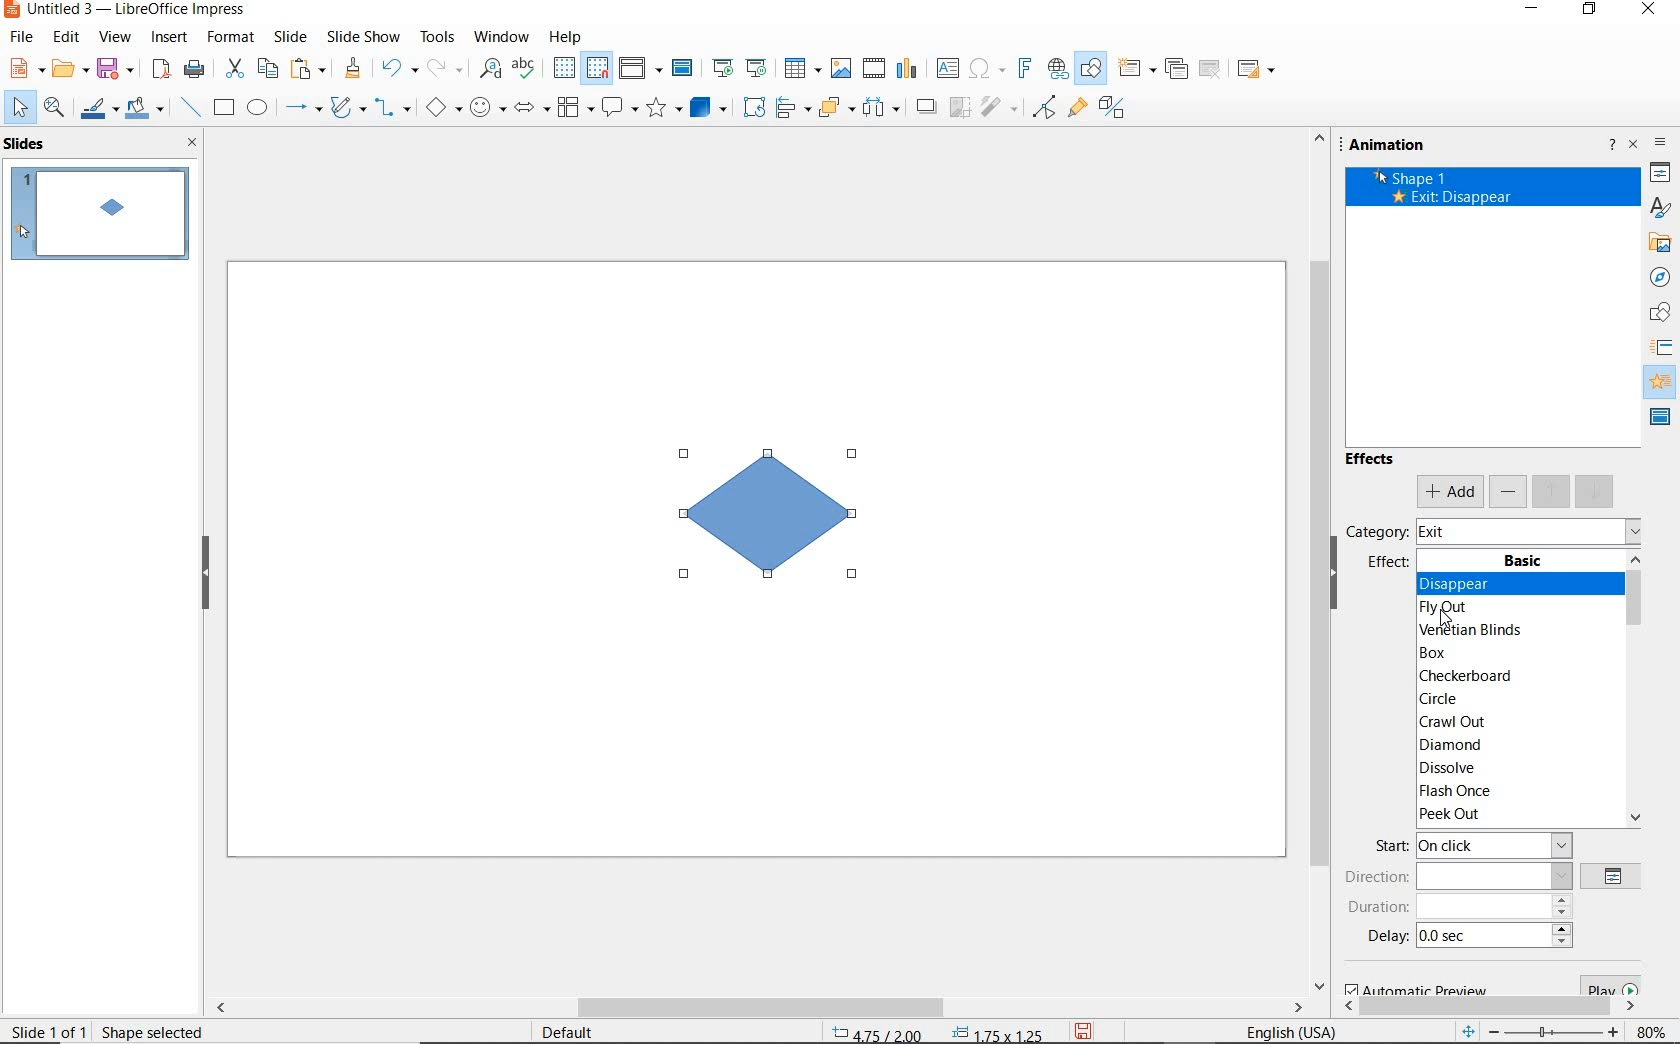  I want to click on styles, so click(1661, 208).